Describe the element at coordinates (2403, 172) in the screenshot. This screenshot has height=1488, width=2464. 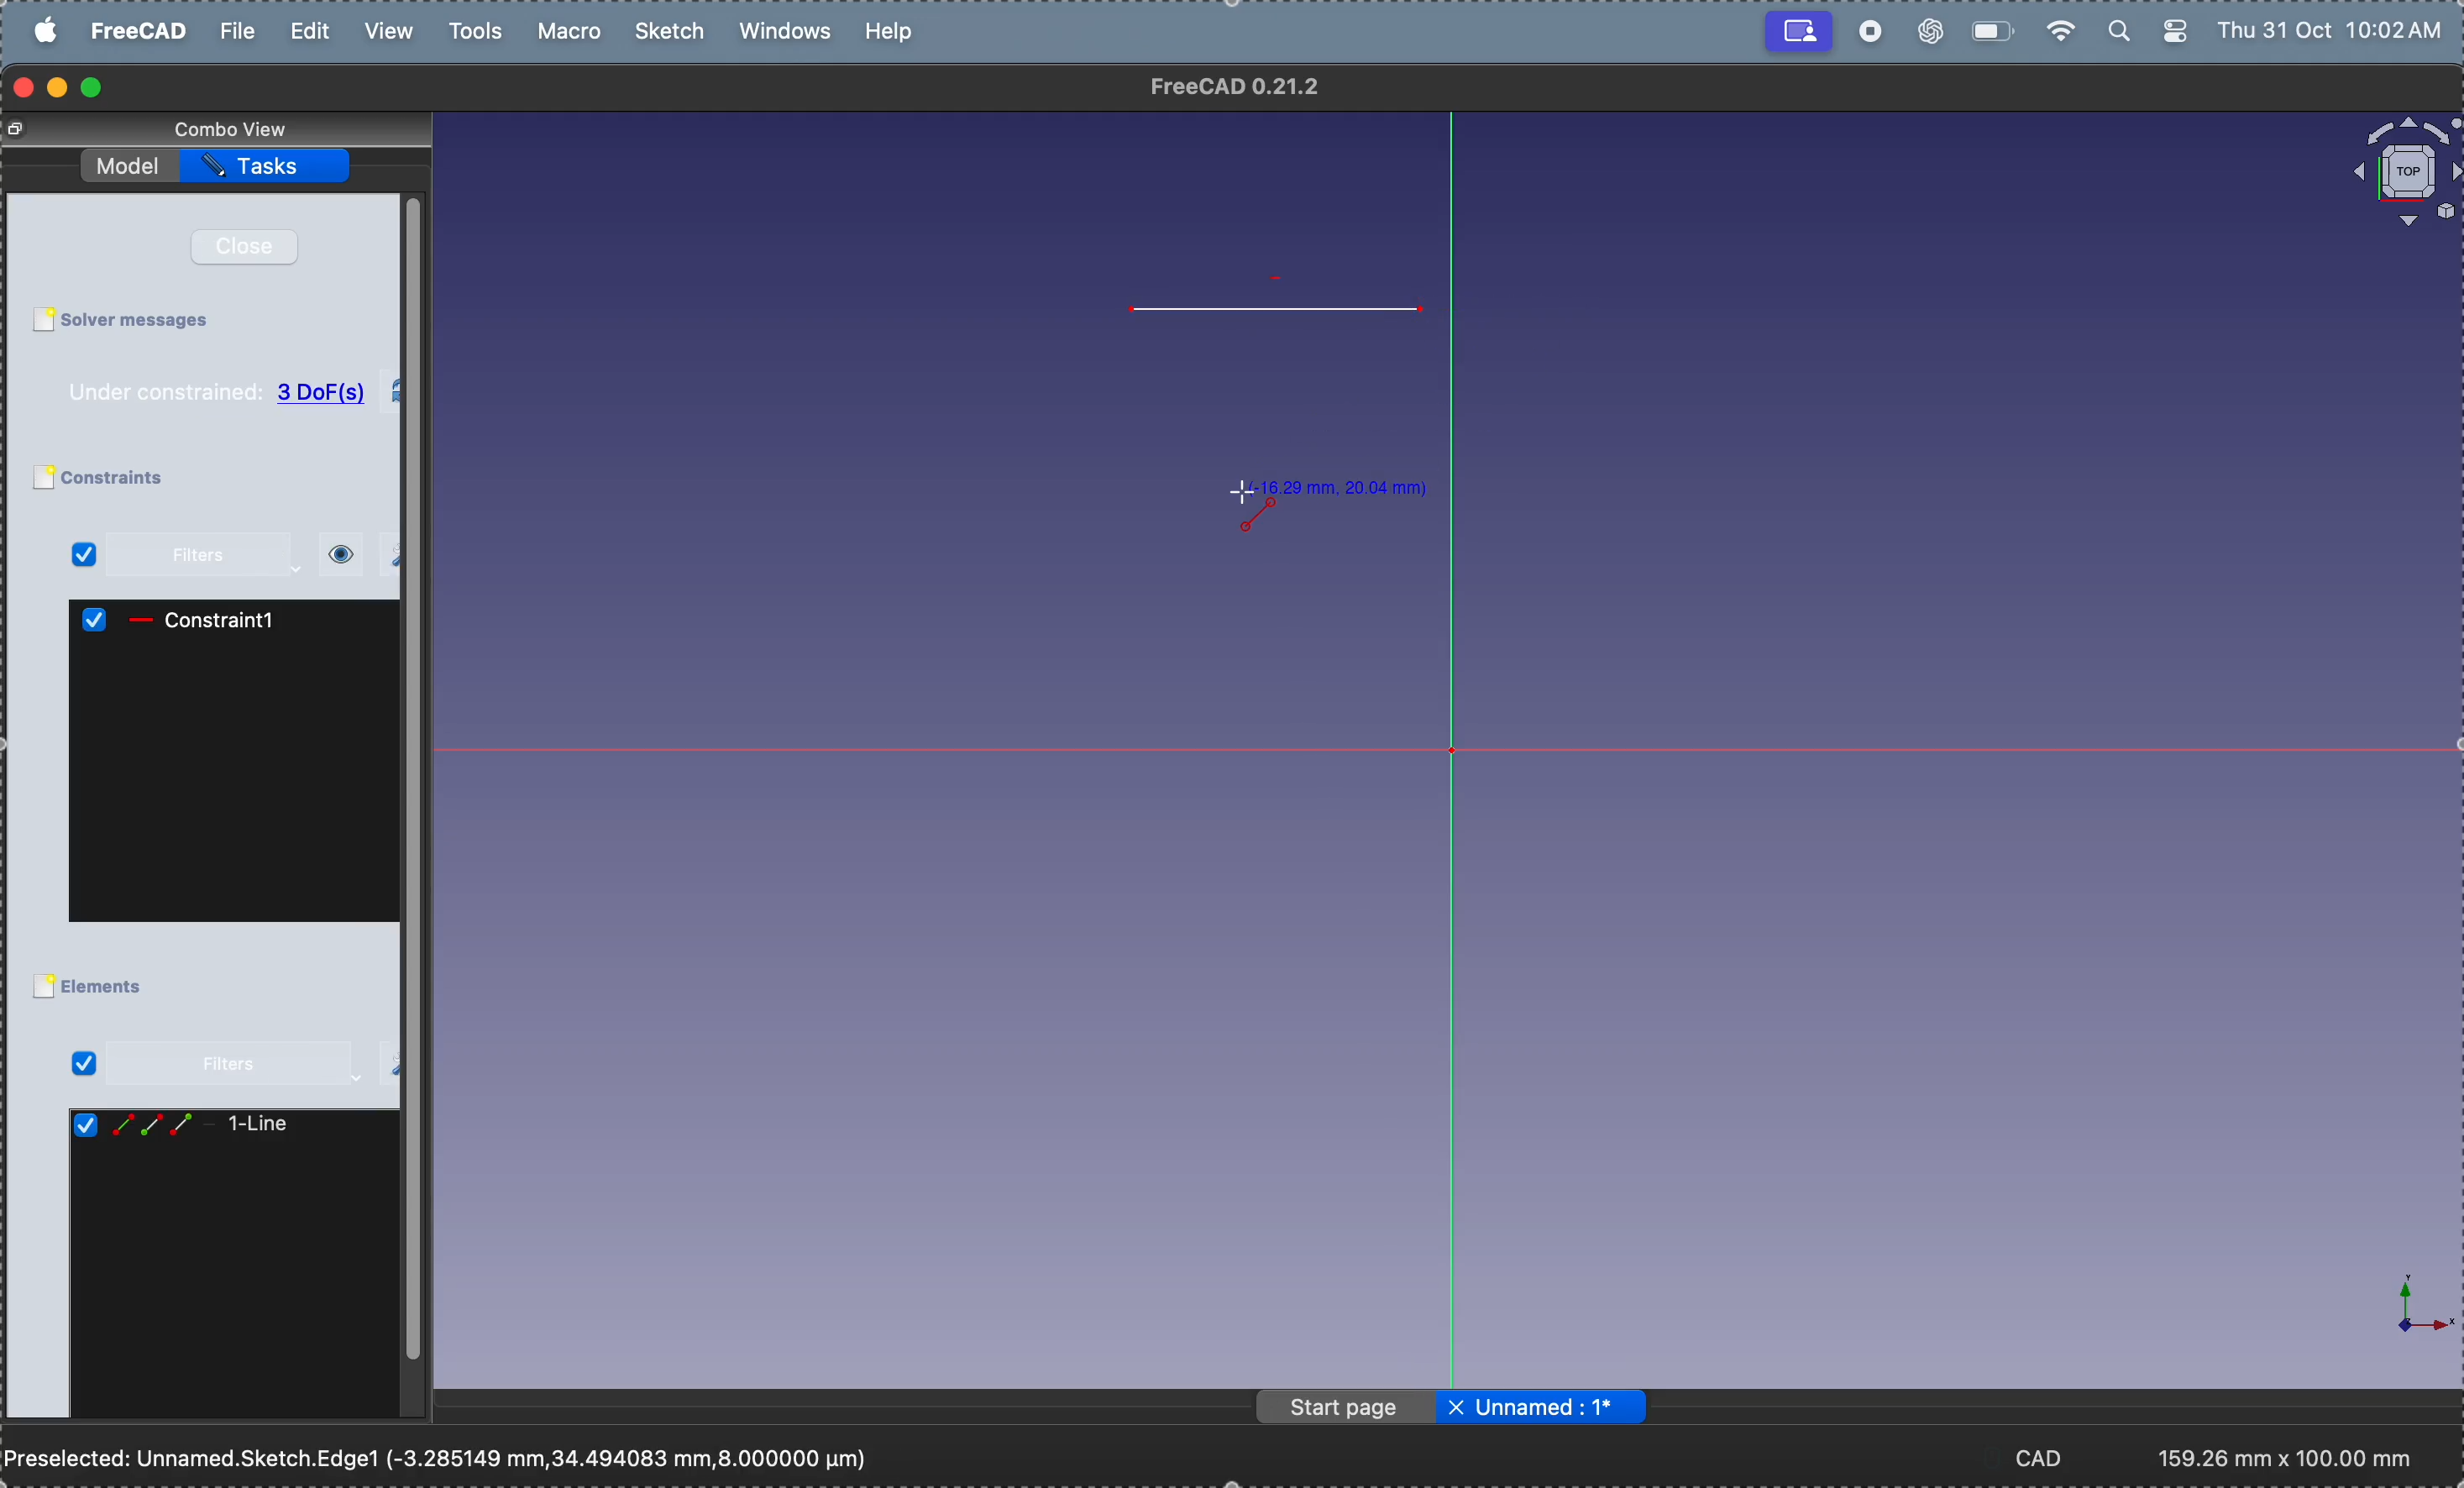
I see `object view` at that location.